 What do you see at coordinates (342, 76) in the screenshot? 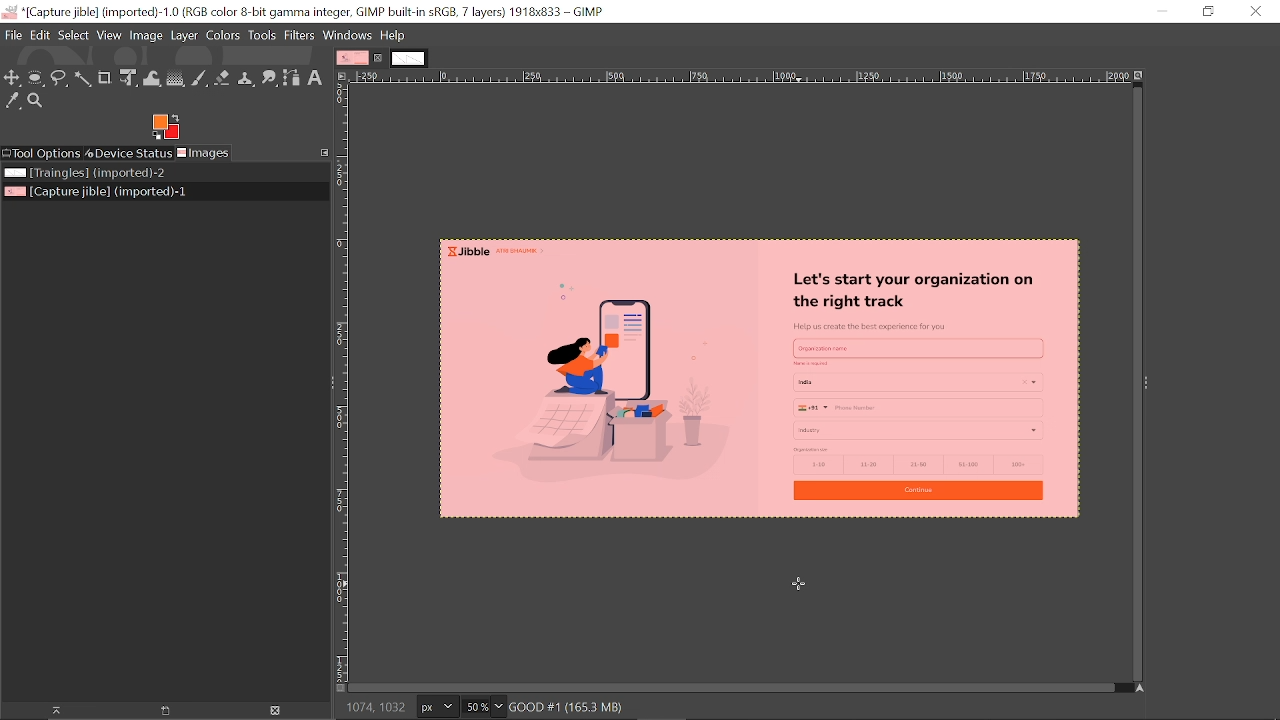
I see `Access this image menu` at bounding box center [342, 76].